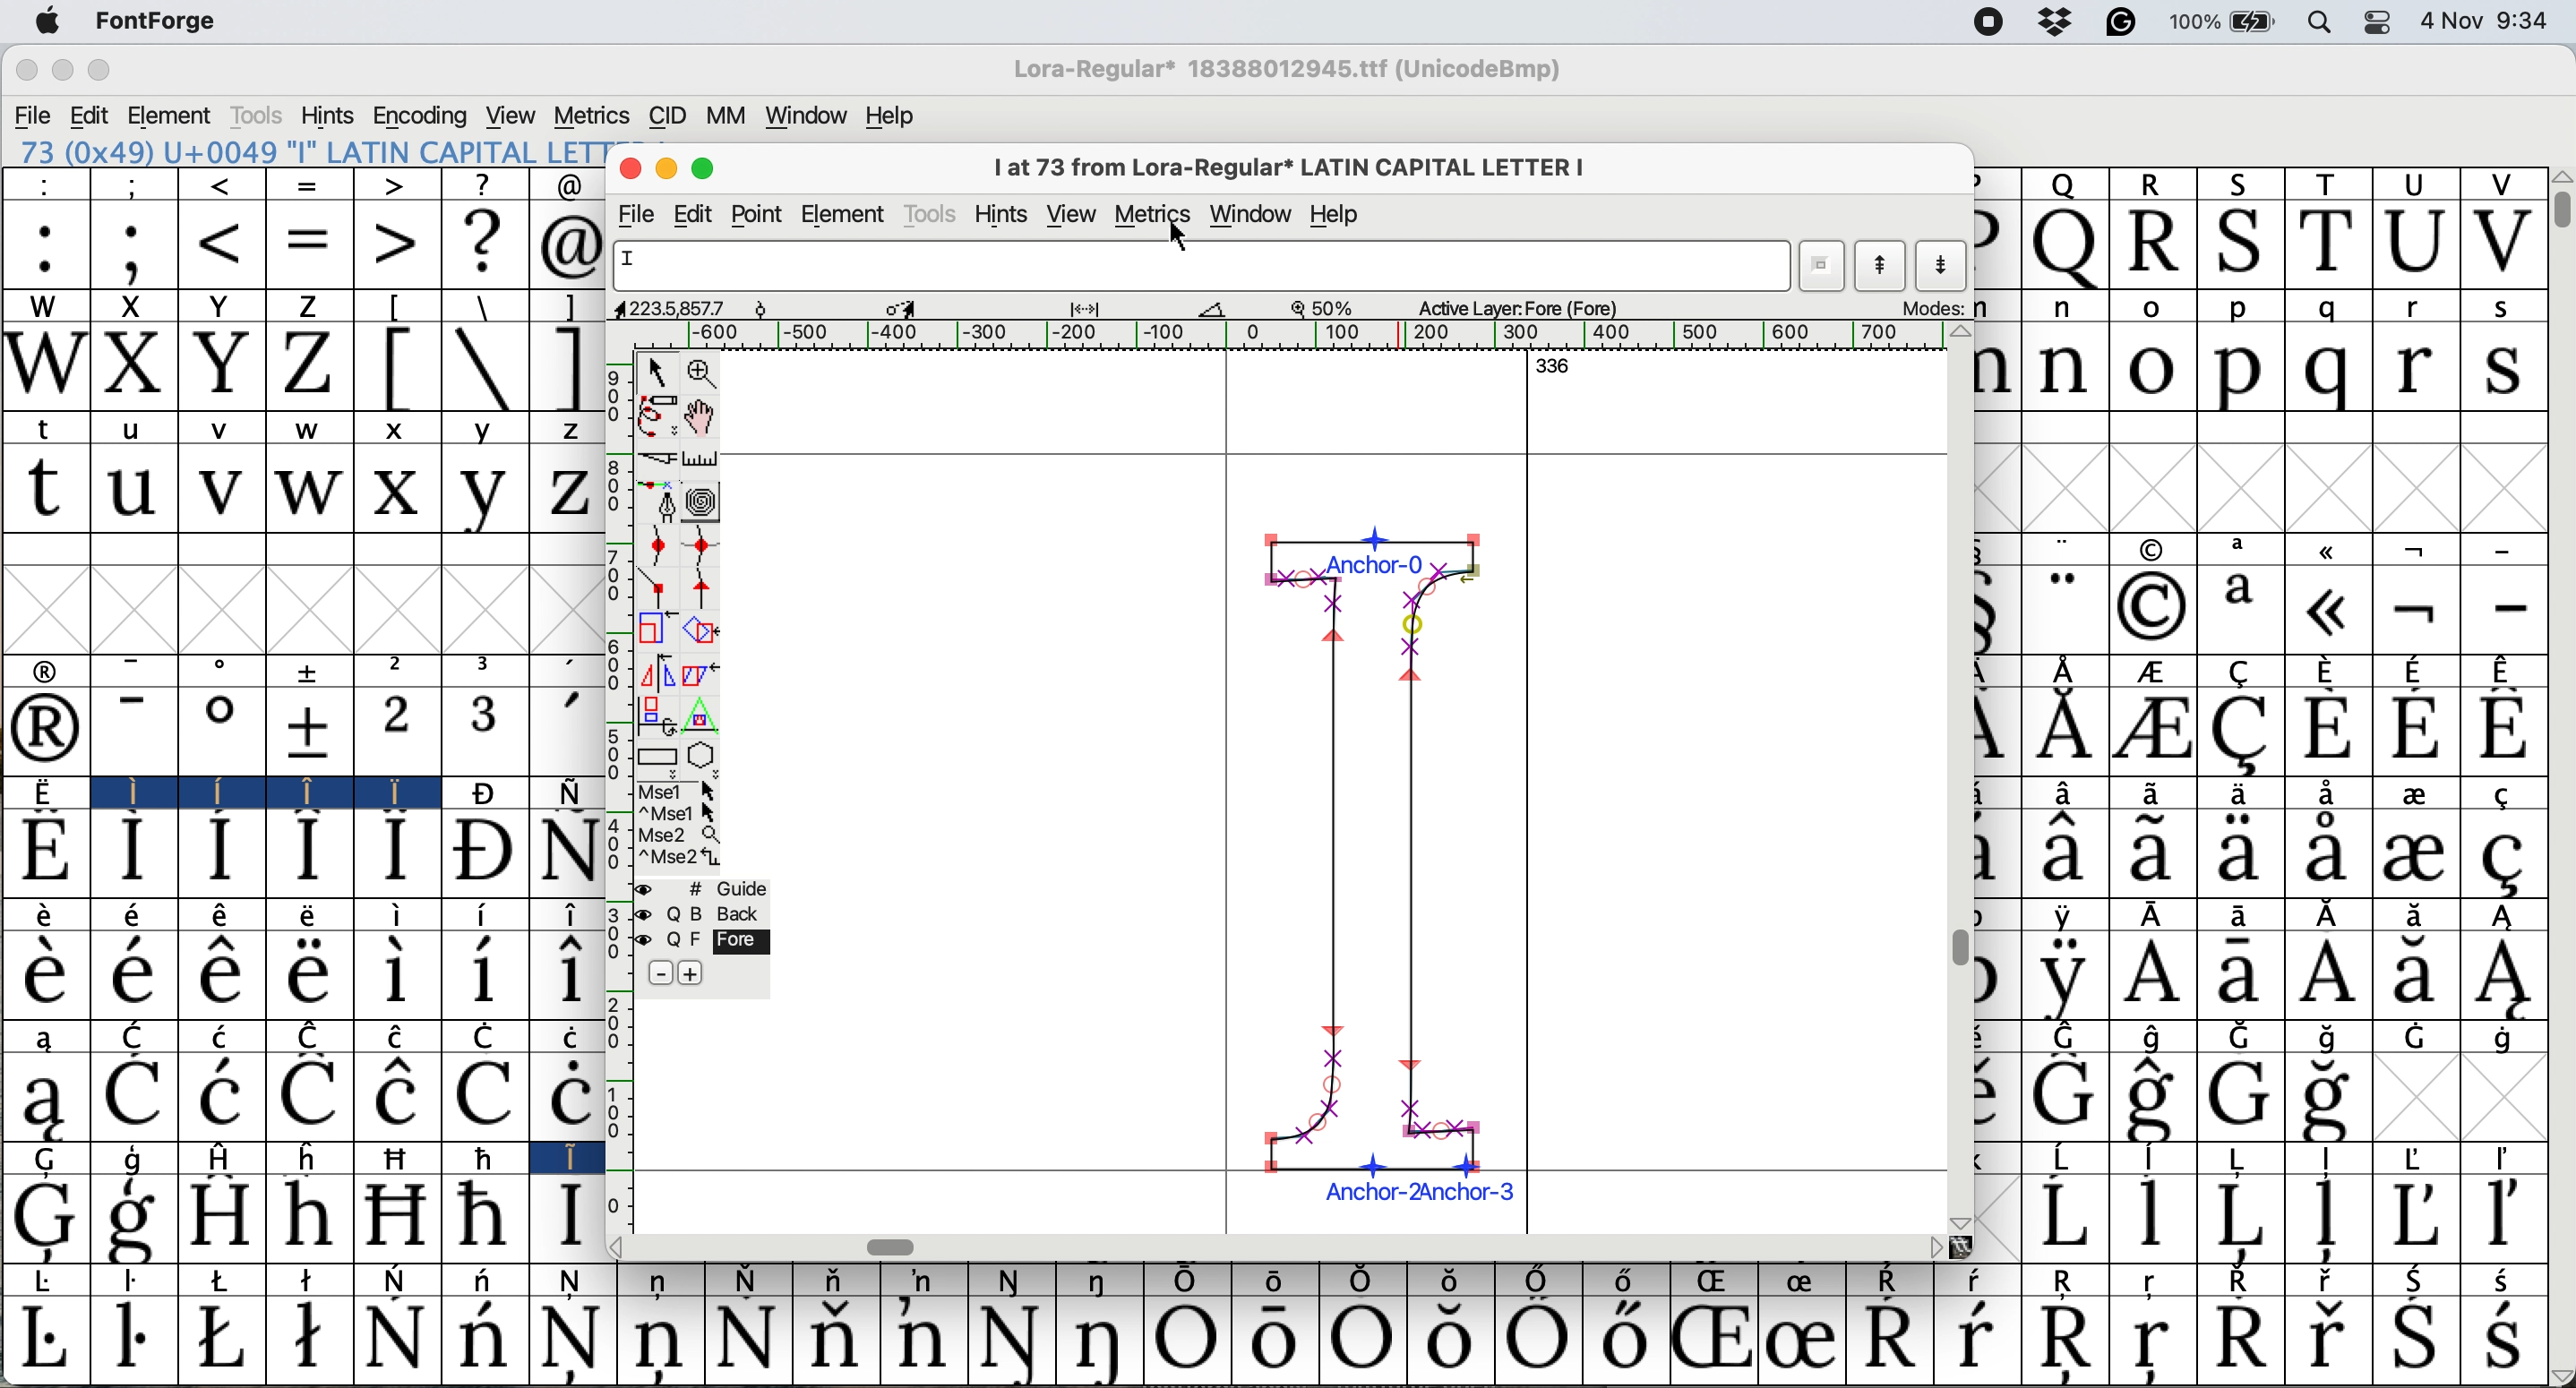  Describe the element at coordinates (226, 1280) in the screenshot. I see `Symbol` at that location.